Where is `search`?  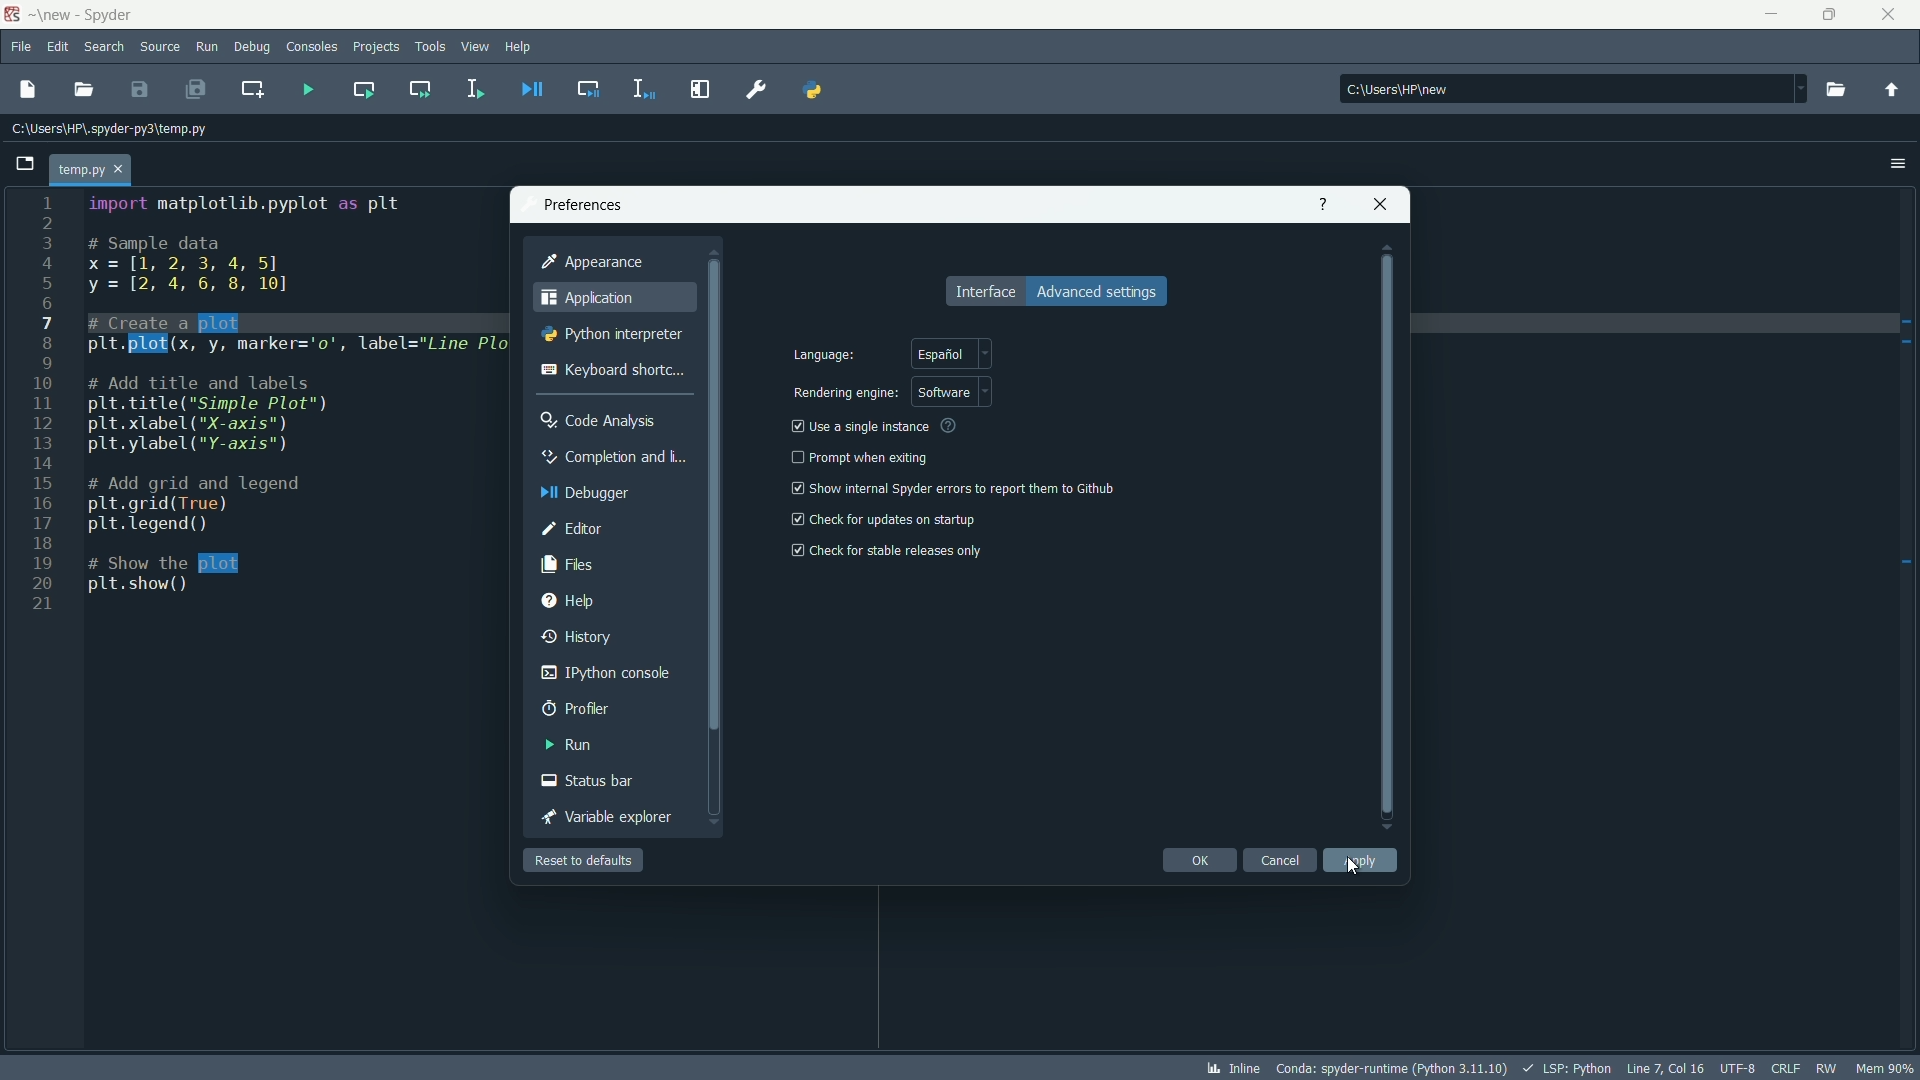
search is located at coordinates (105, 47).